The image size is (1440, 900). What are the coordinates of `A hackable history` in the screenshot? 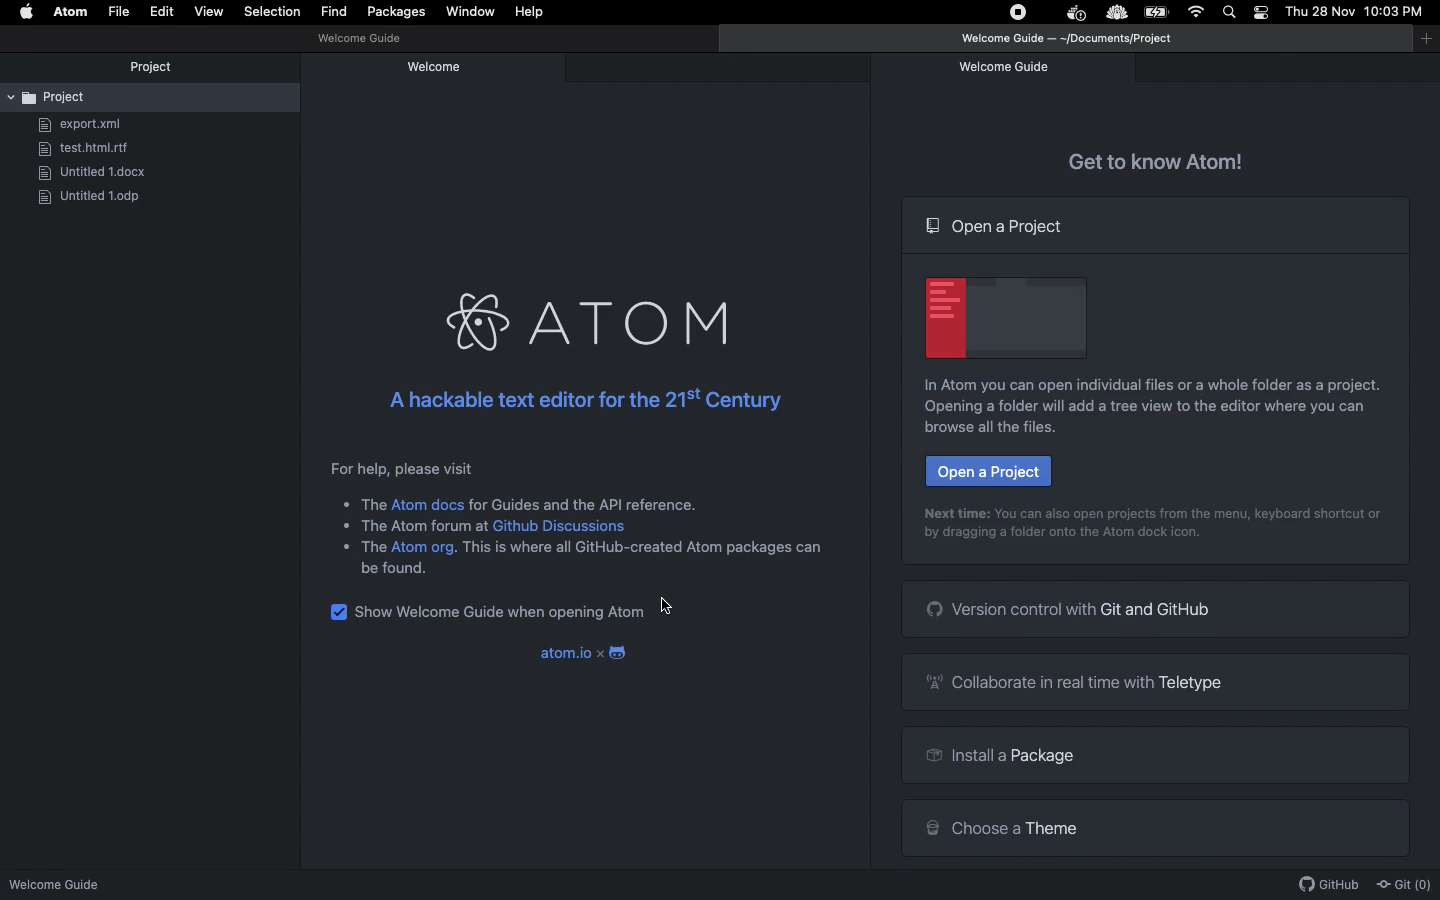 It's located at (578, 397).